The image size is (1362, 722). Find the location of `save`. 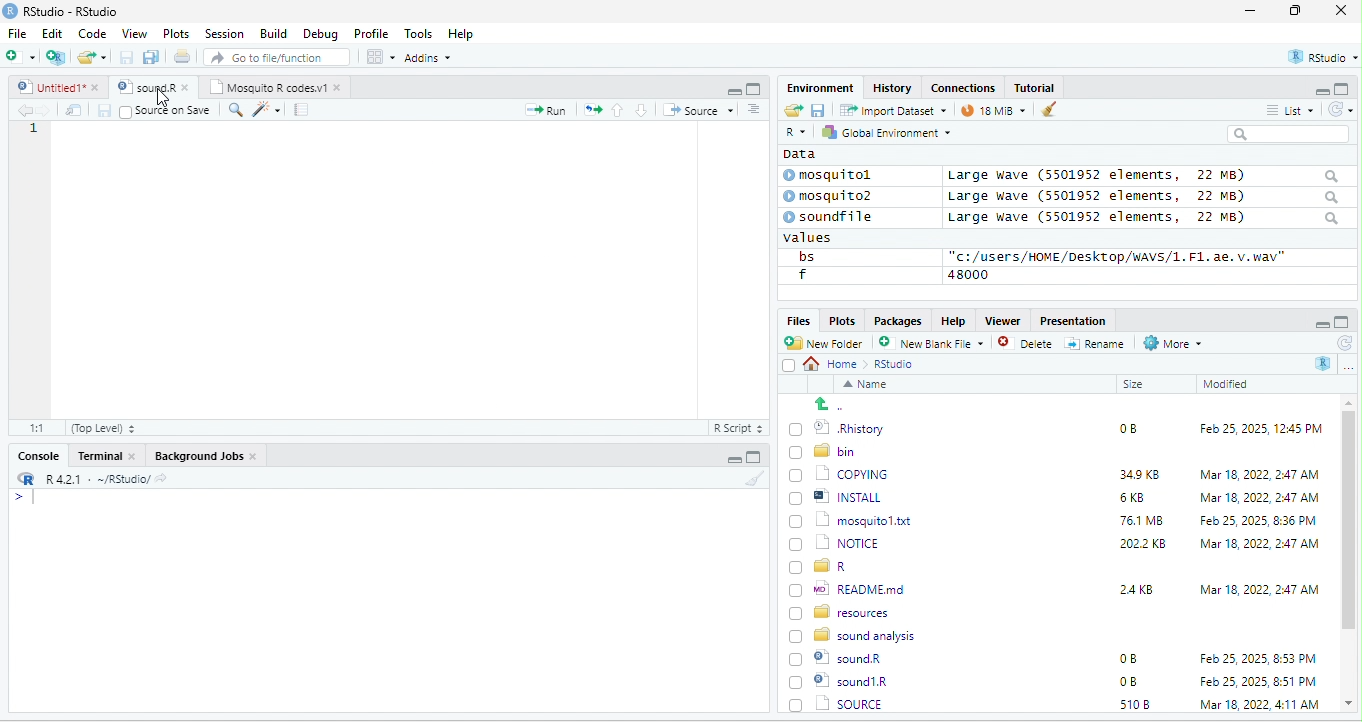

save is located at coordinates (128, 58).